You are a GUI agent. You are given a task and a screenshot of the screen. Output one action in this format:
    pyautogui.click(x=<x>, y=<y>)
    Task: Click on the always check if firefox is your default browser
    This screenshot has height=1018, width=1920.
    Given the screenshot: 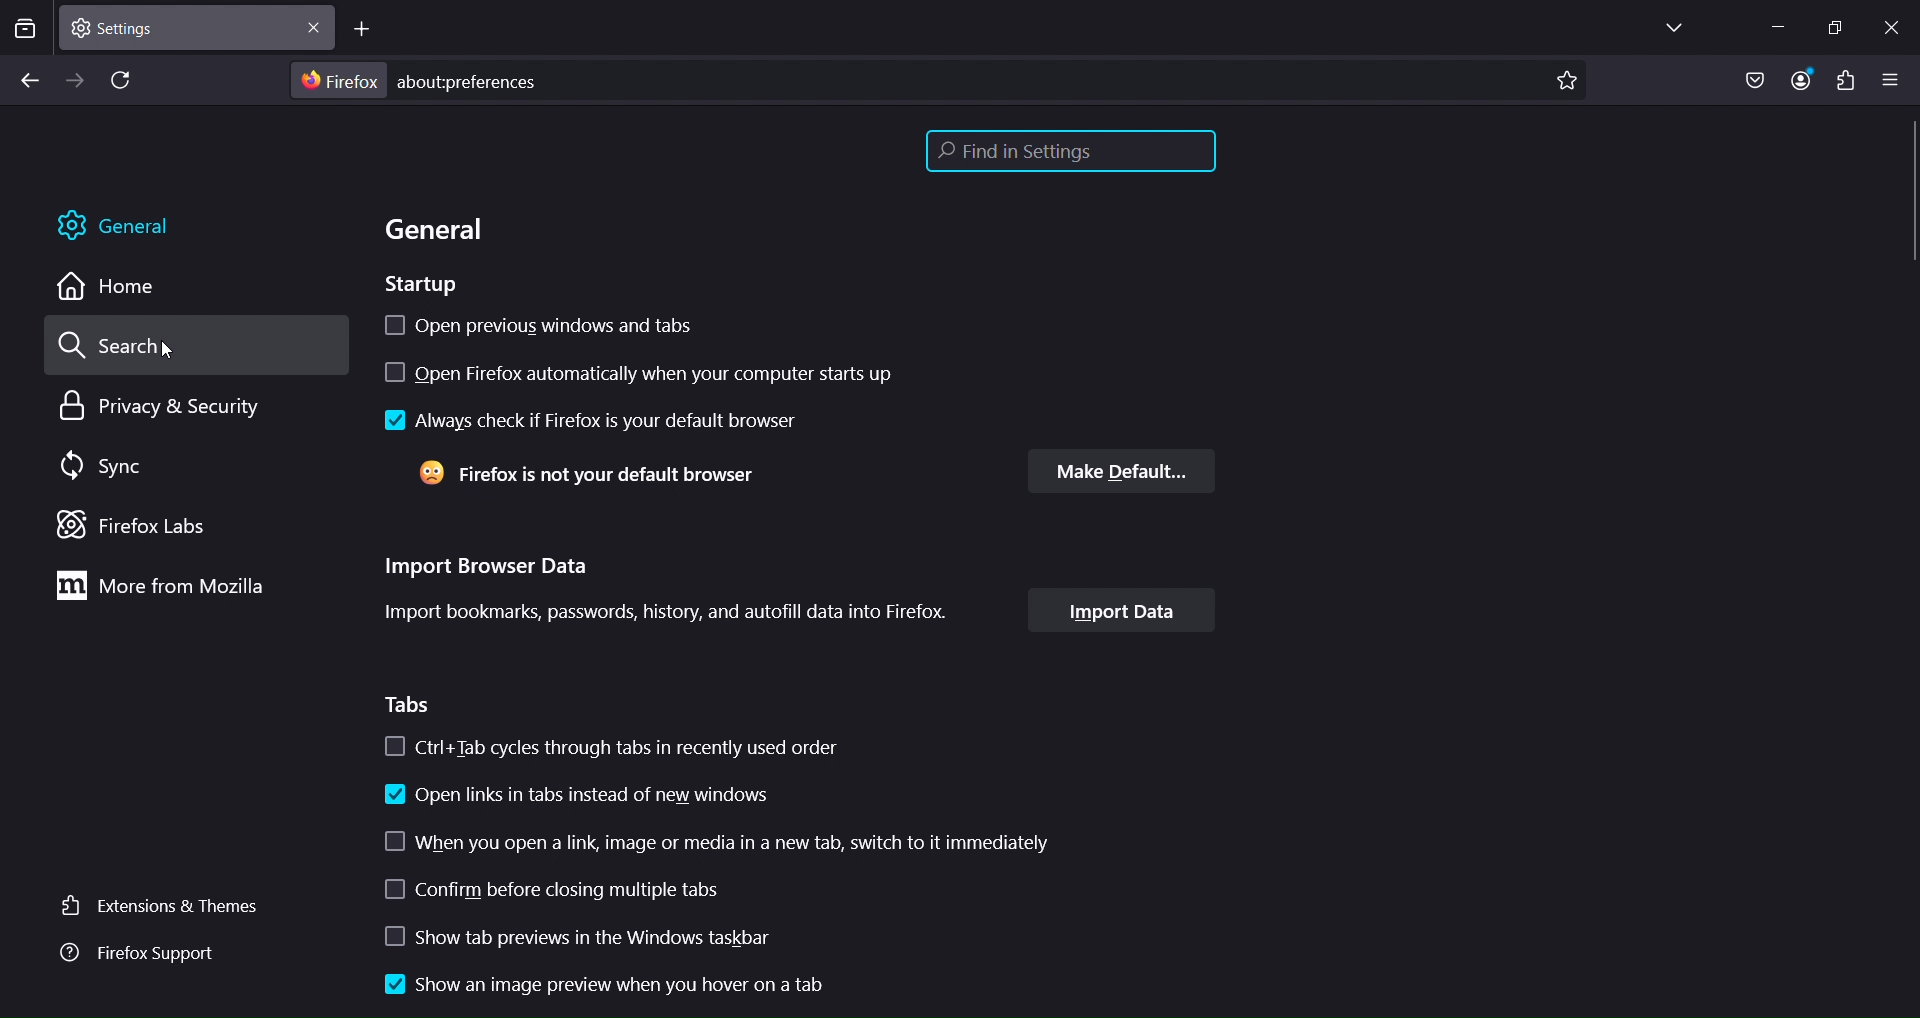 What is the action you would take?
    pyautogui.click(x=600, y=422)
    